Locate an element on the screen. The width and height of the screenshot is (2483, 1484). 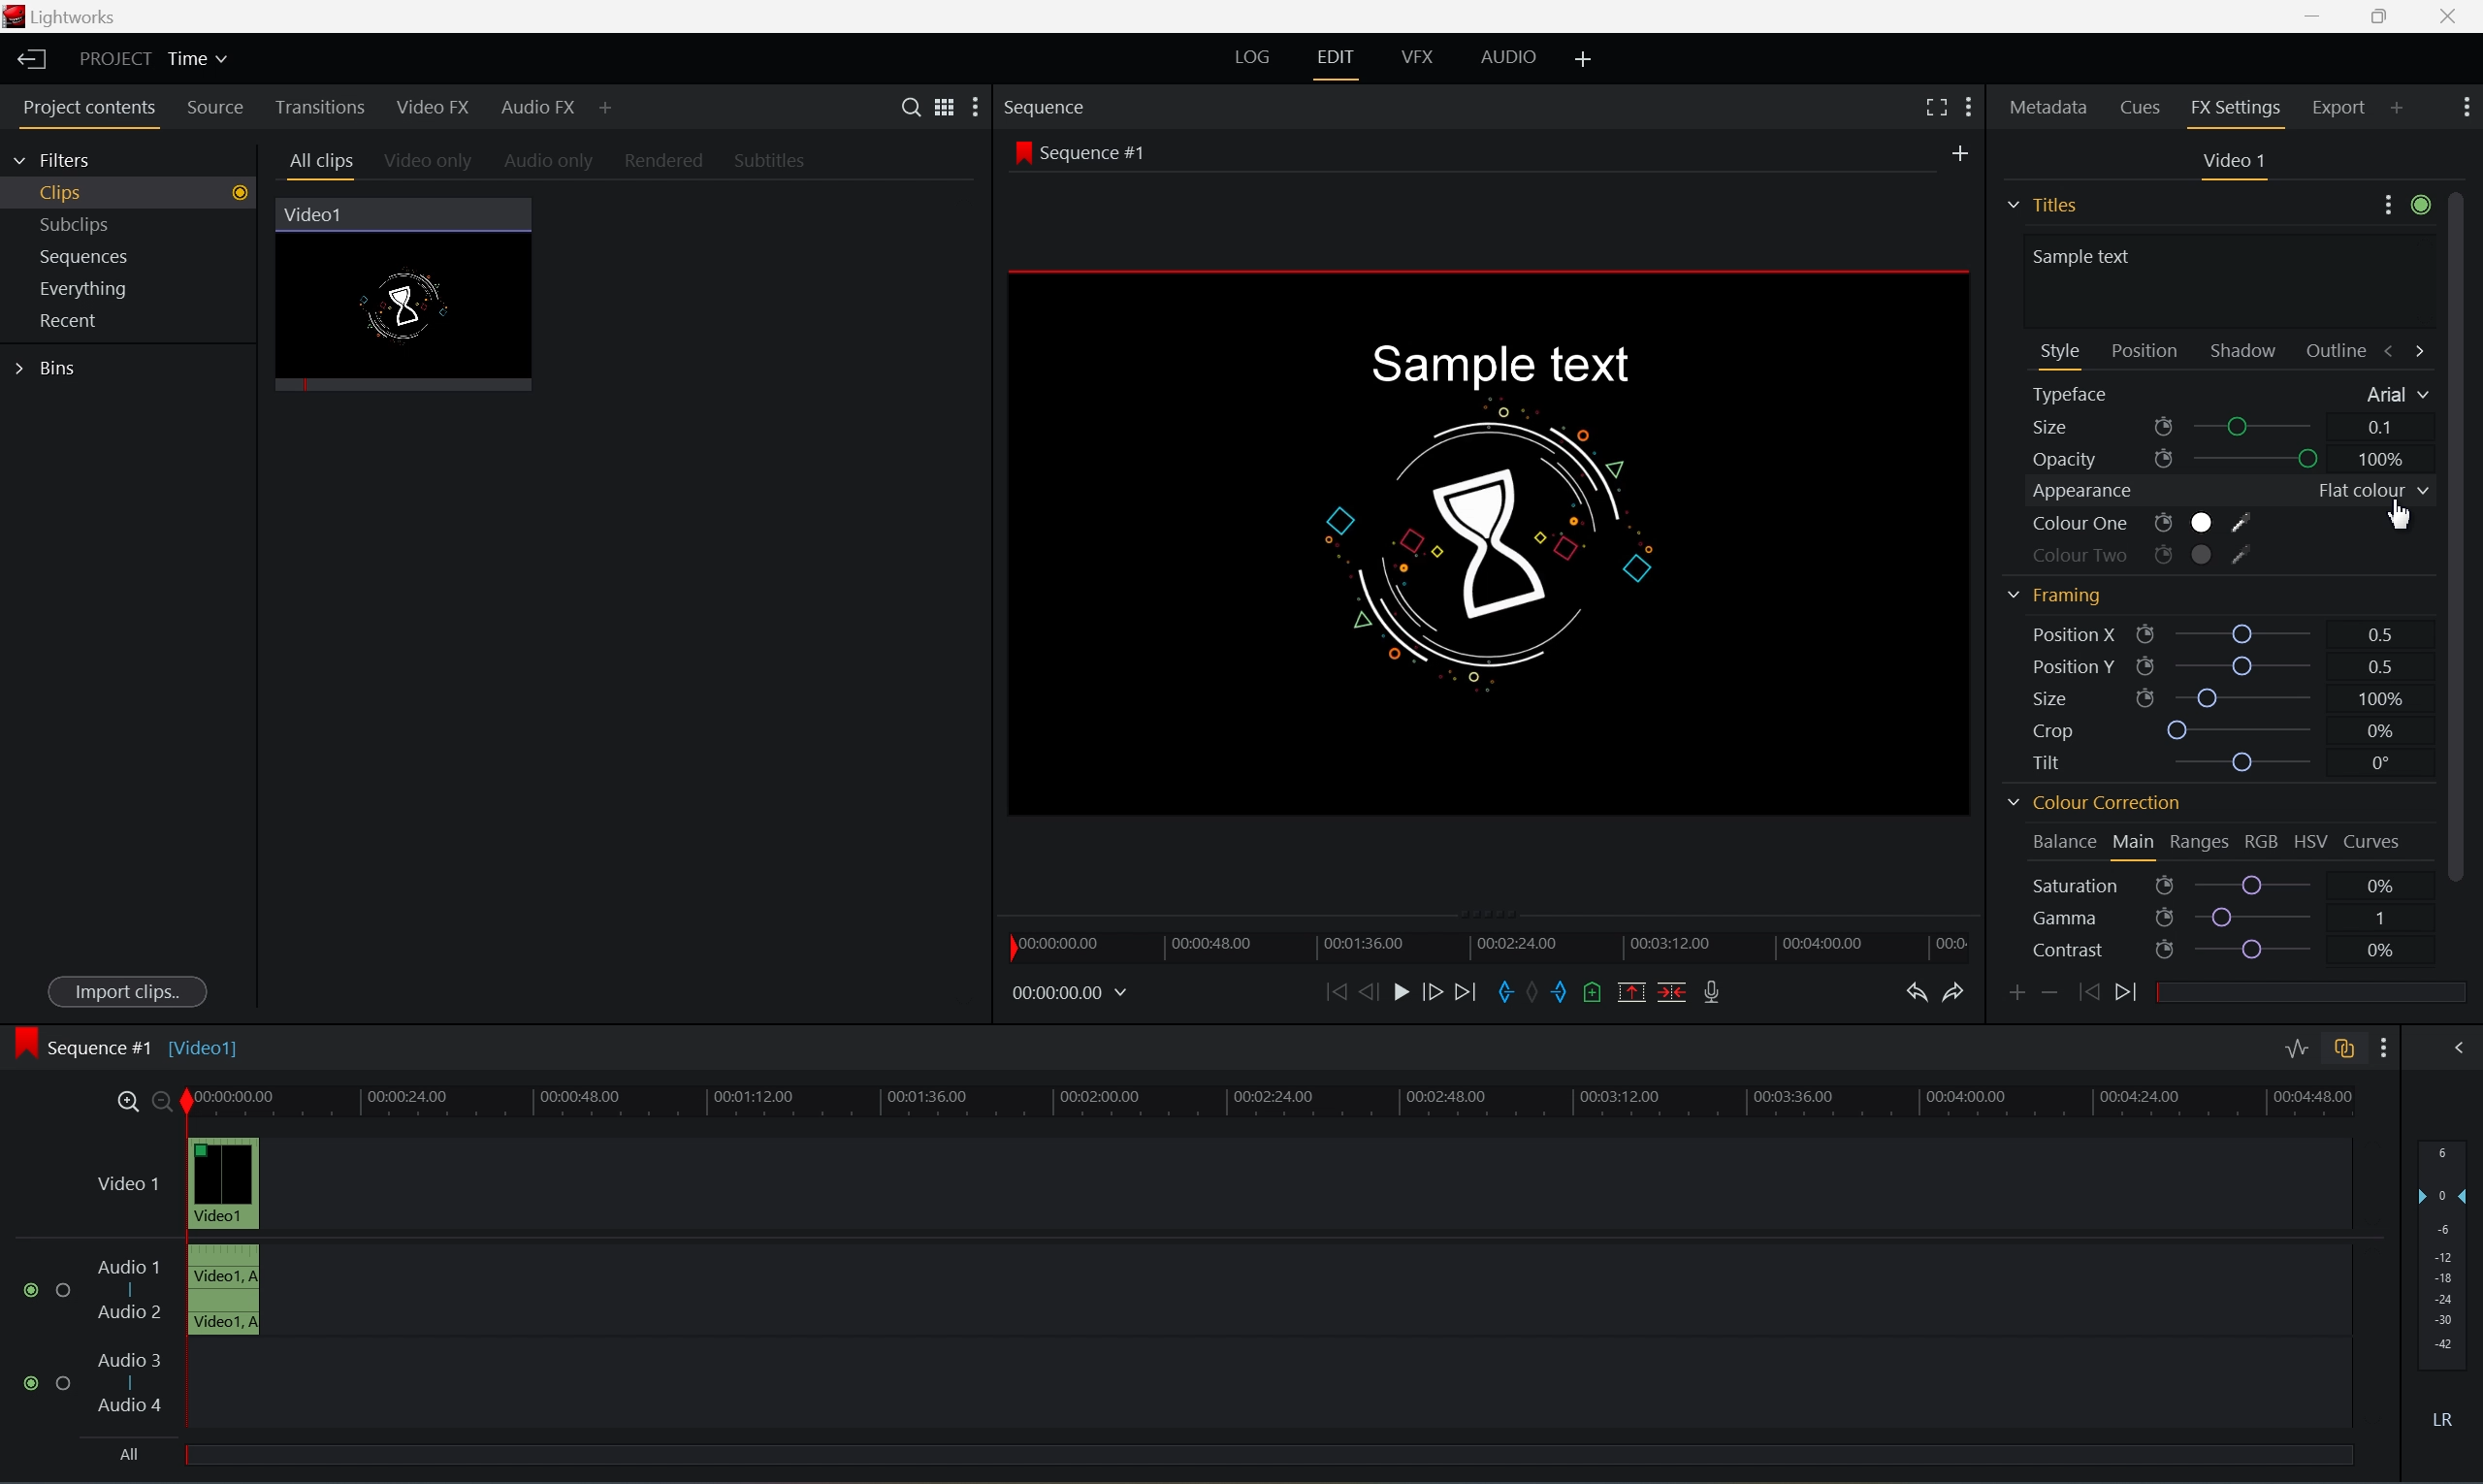
position y is located at coordinates (2084, 666).